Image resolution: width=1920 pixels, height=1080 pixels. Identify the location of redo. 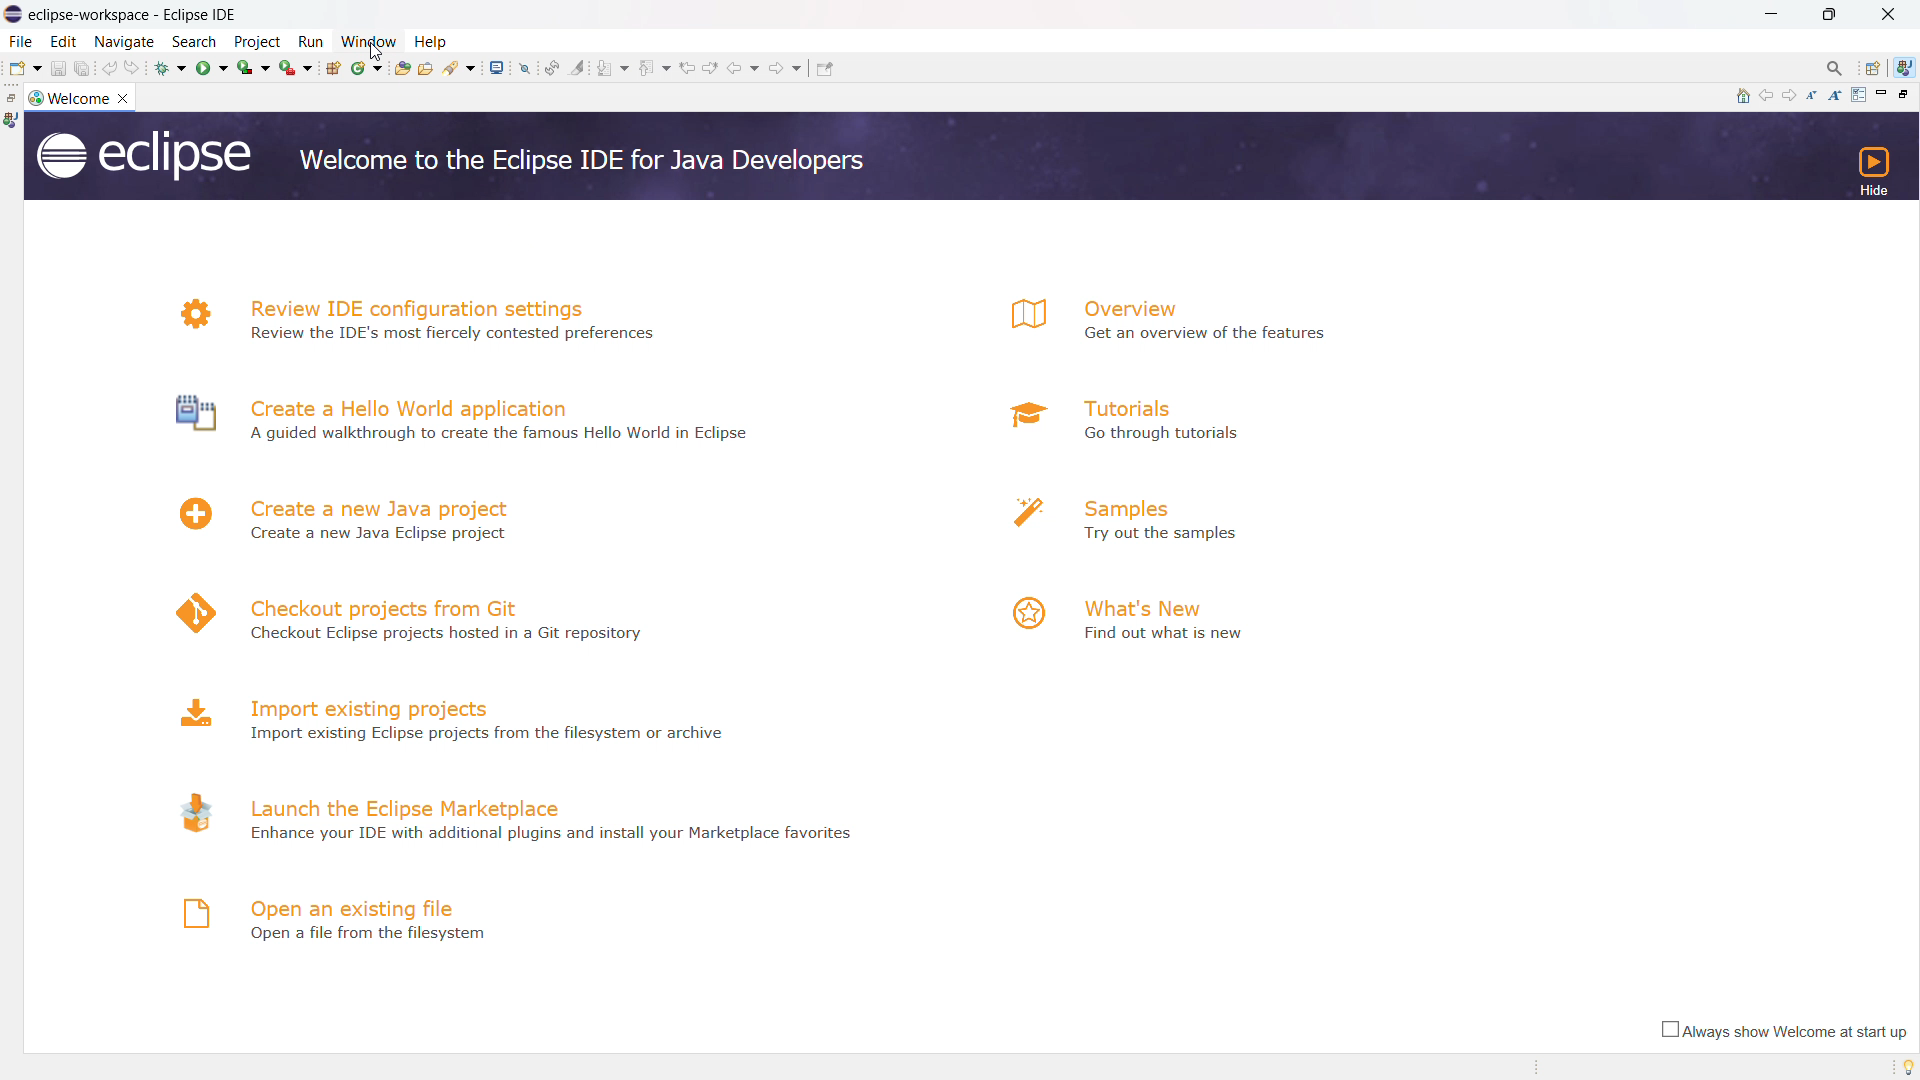
(134, 68).